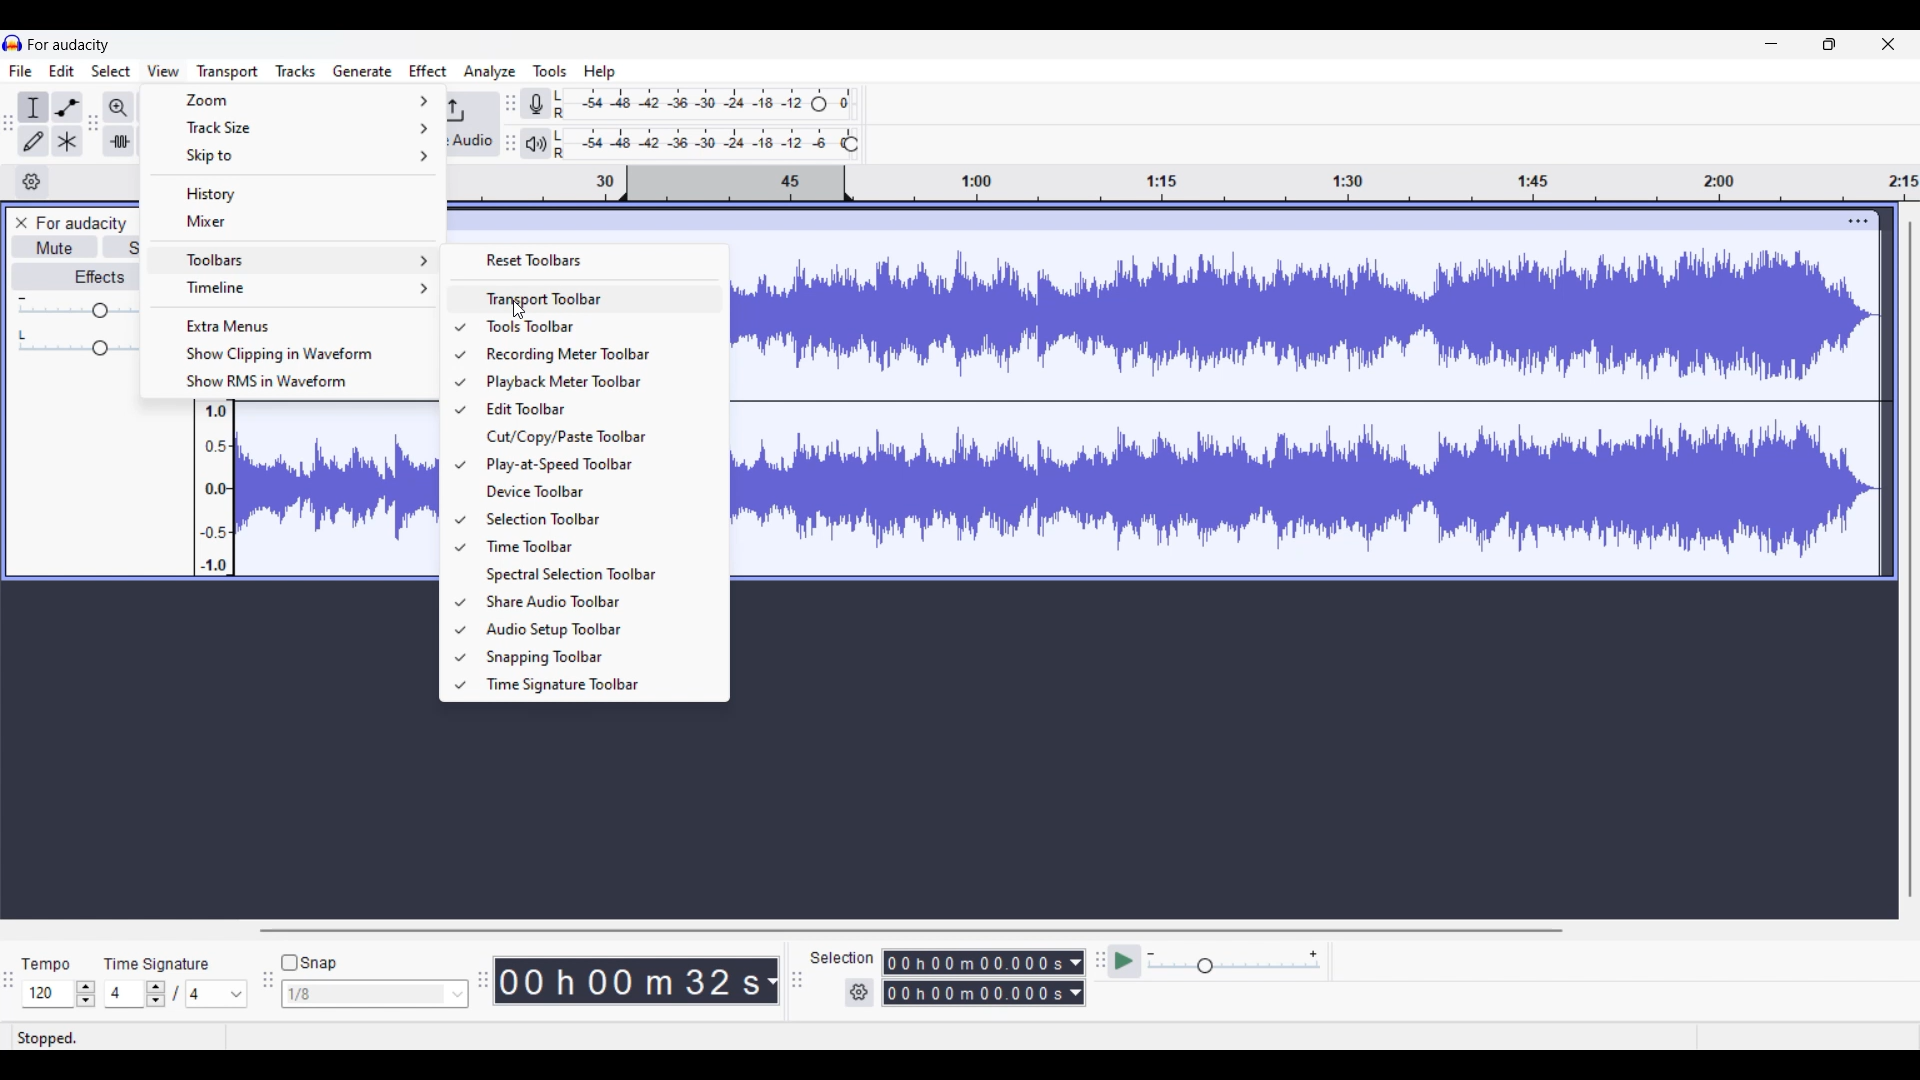 This screenshot has height=1080, width=1920. I want to click on Time signature toolbar, so click(594, 686).